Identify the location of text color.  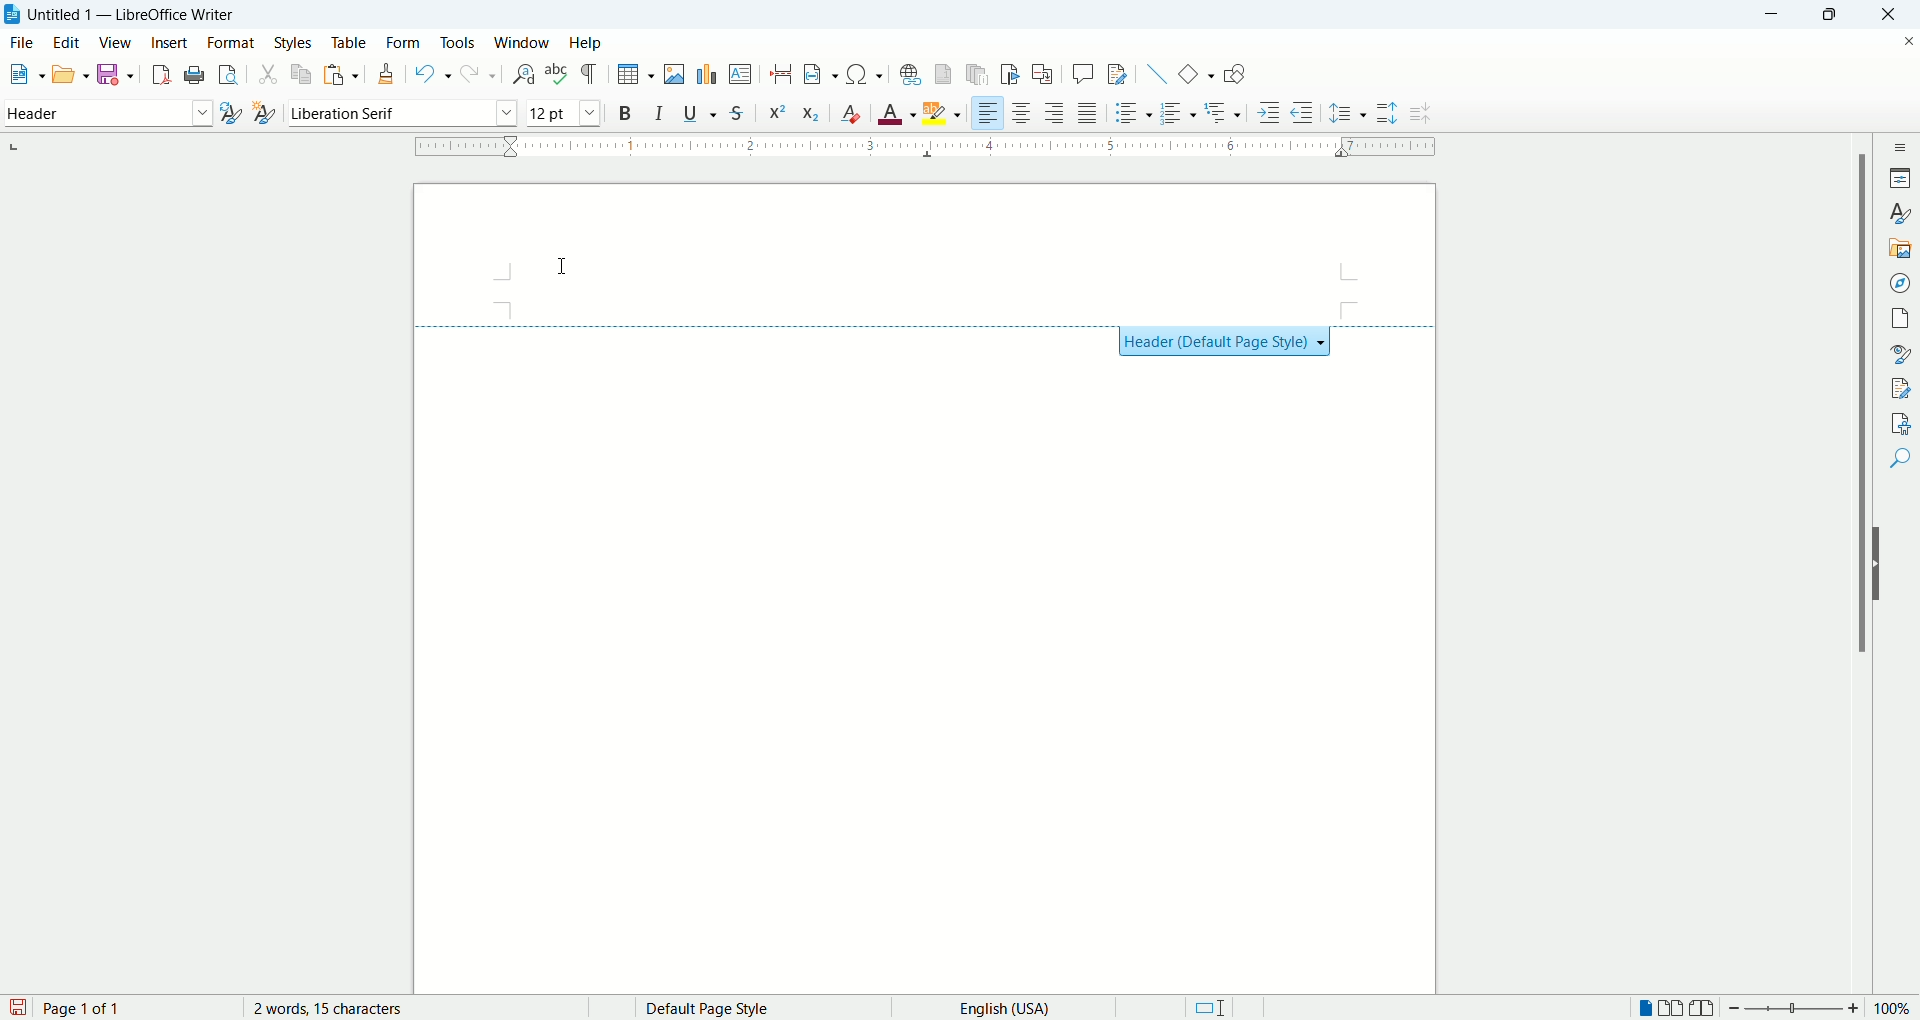
(888, 112).